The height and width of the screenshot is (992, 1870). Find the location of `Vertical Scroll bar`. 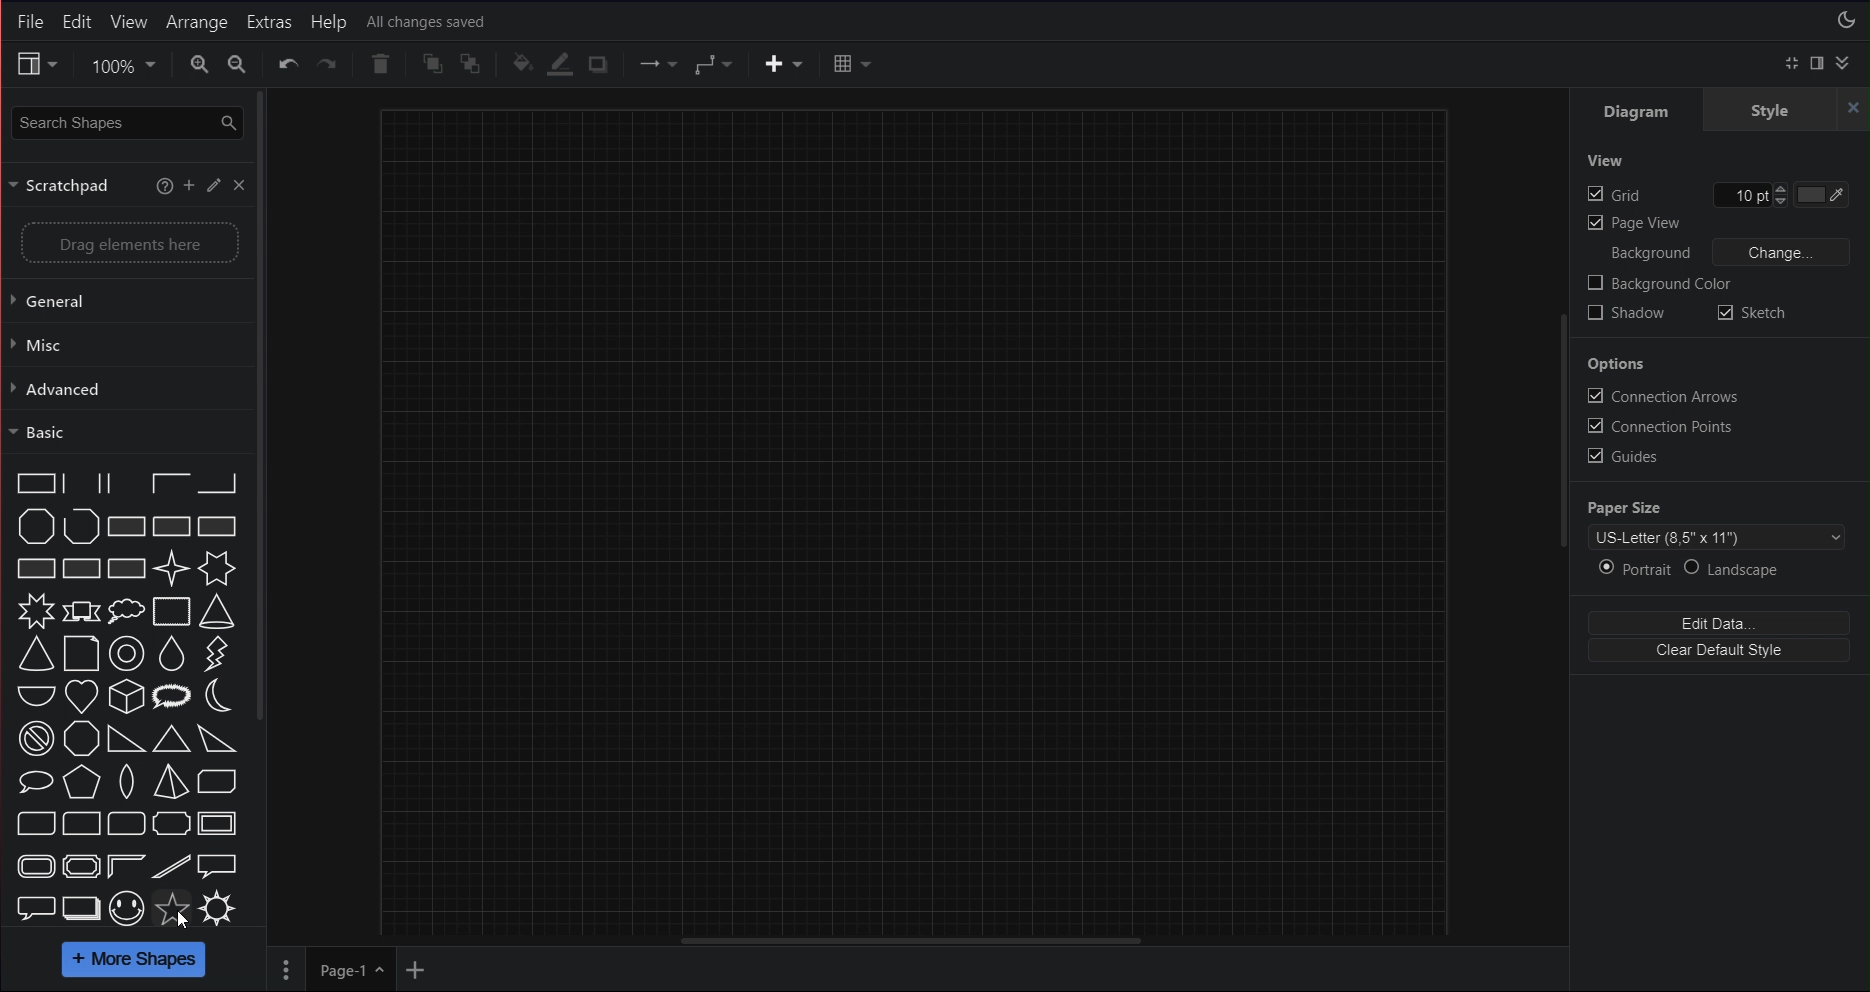

Vertical Scroll bar is located at coordinates (354, 508).